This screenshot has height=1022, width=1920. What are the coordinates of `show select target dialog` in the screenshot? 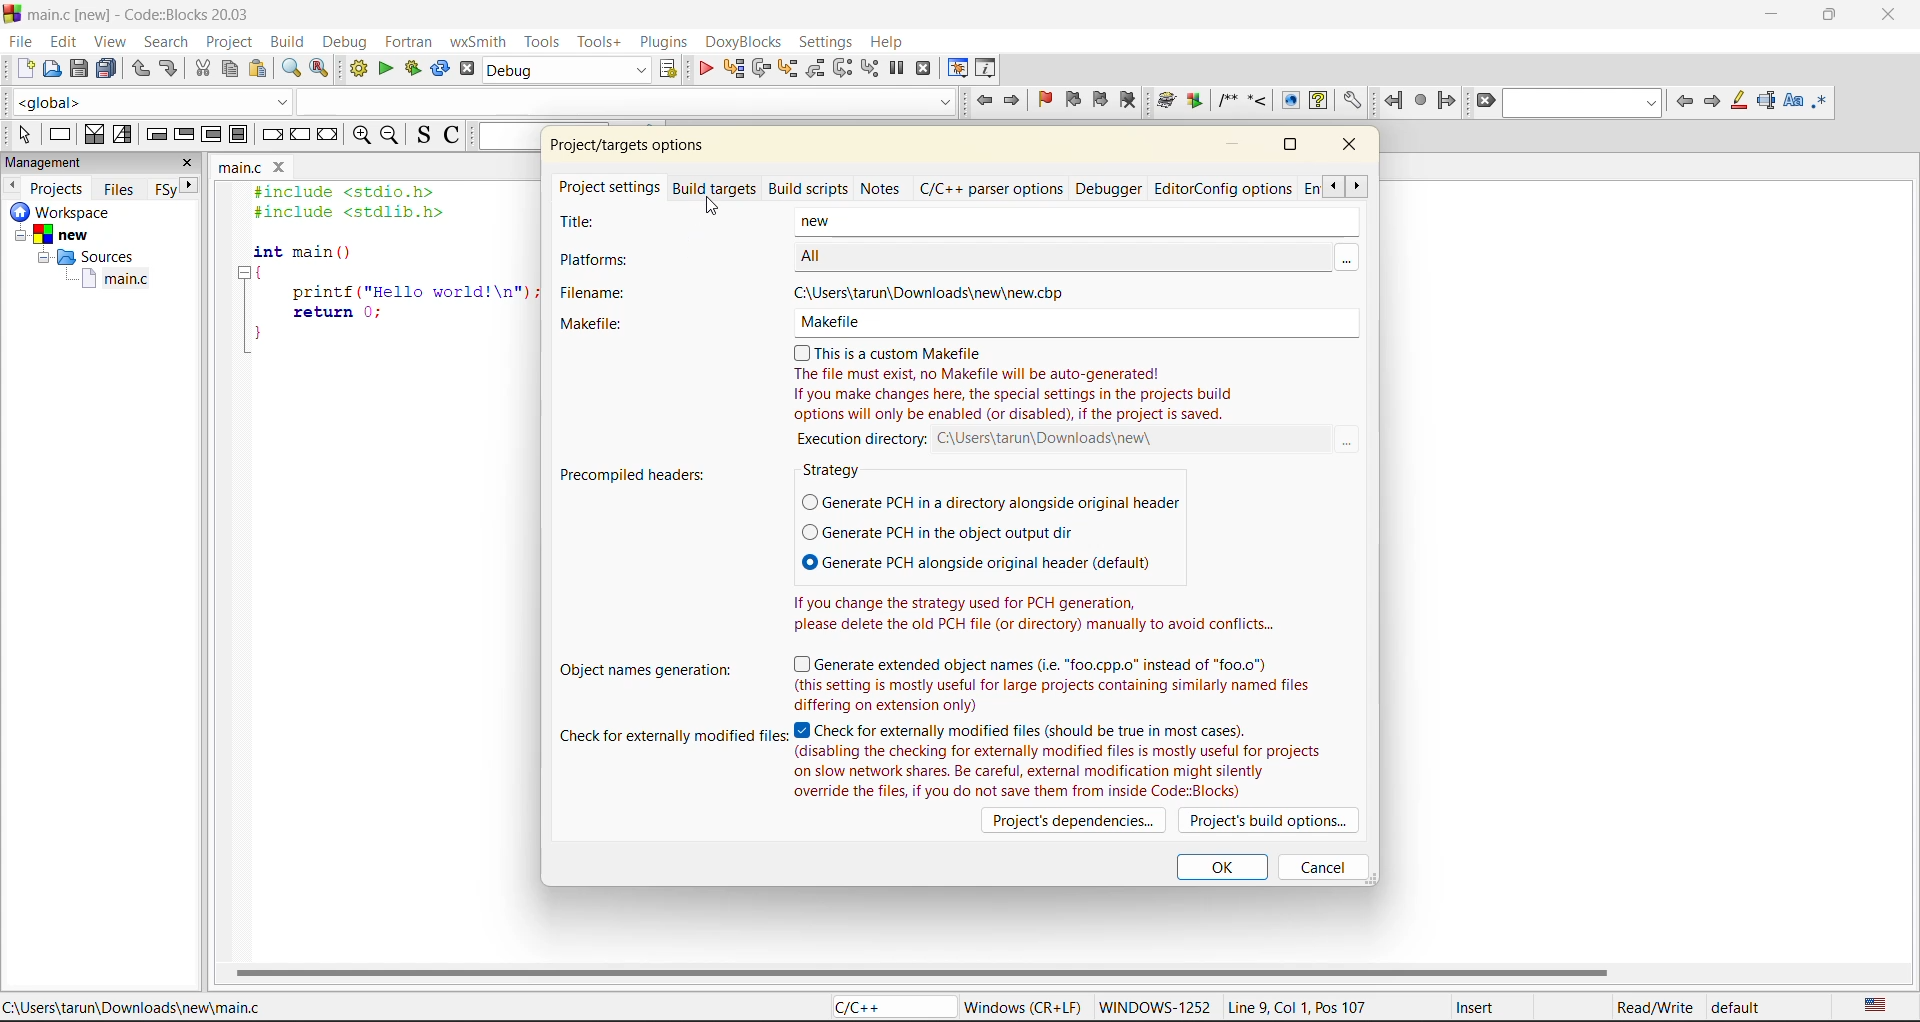 It's located at (667, 67).